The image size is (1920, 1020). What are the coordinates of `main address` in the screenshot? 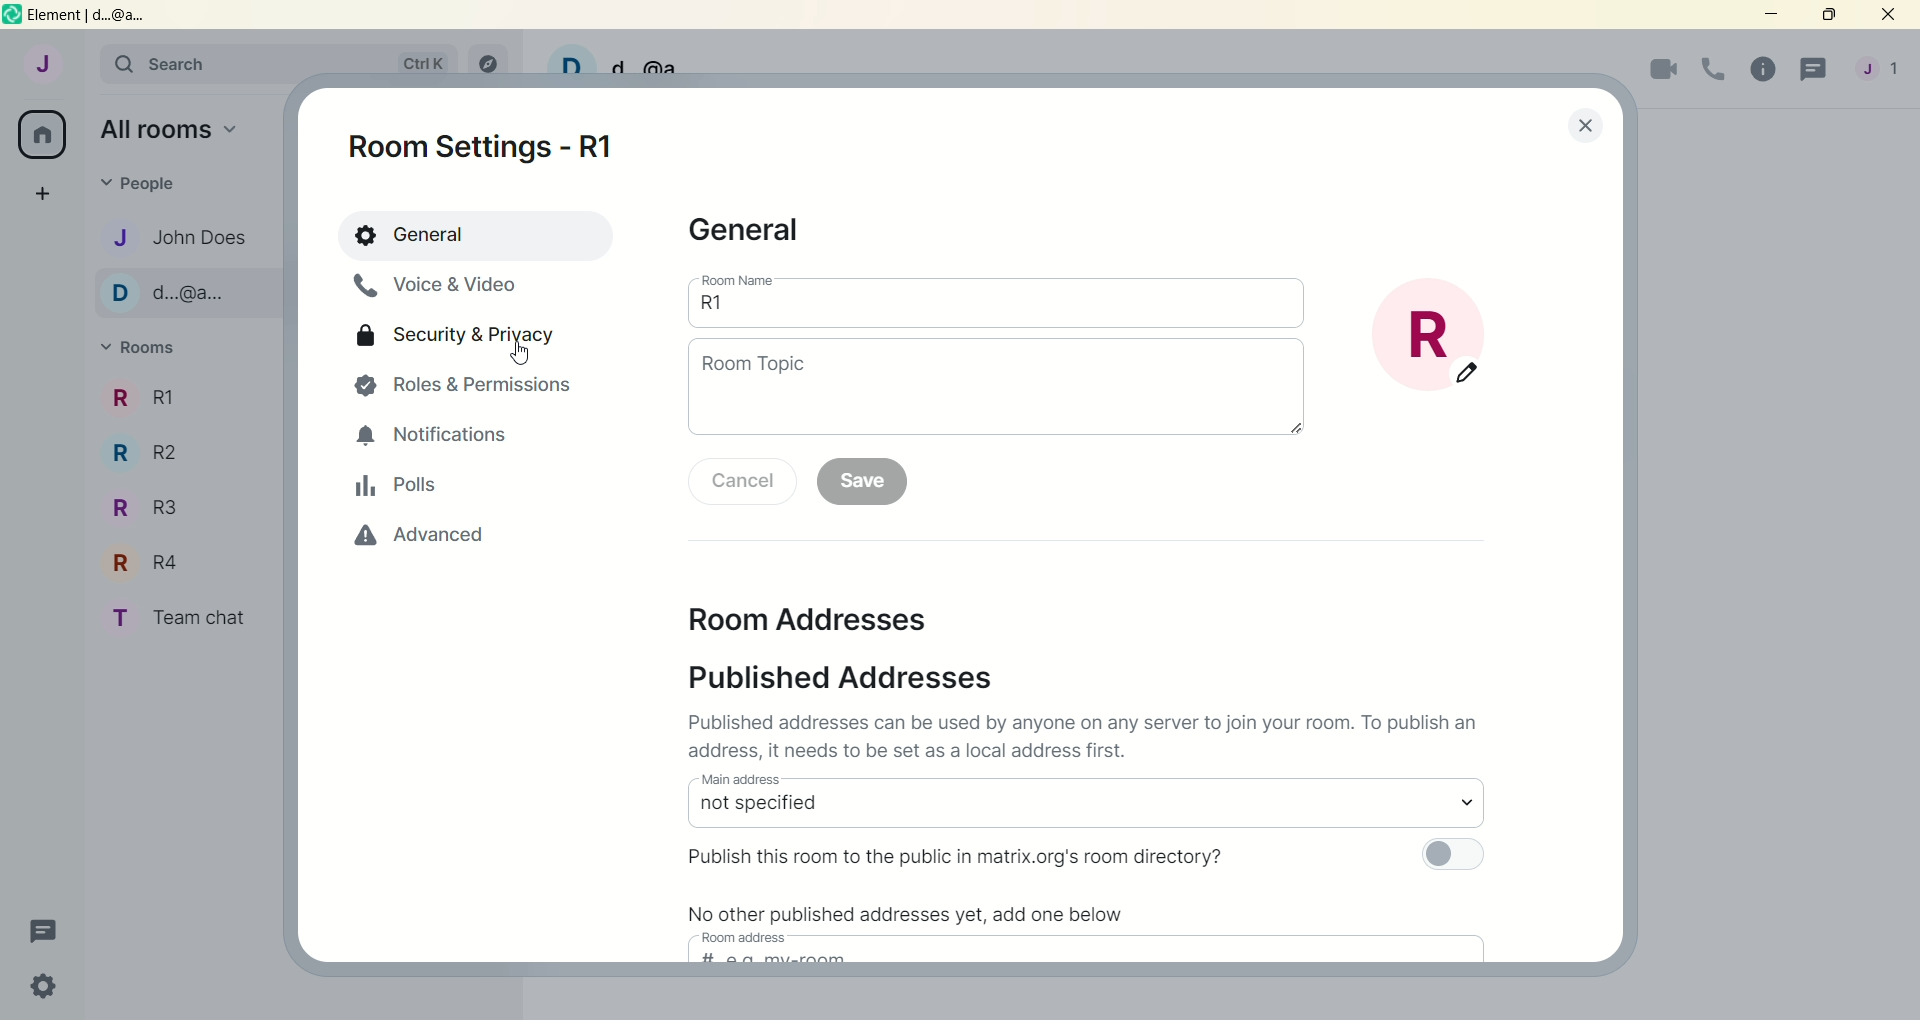 It's located at (1079, 804).